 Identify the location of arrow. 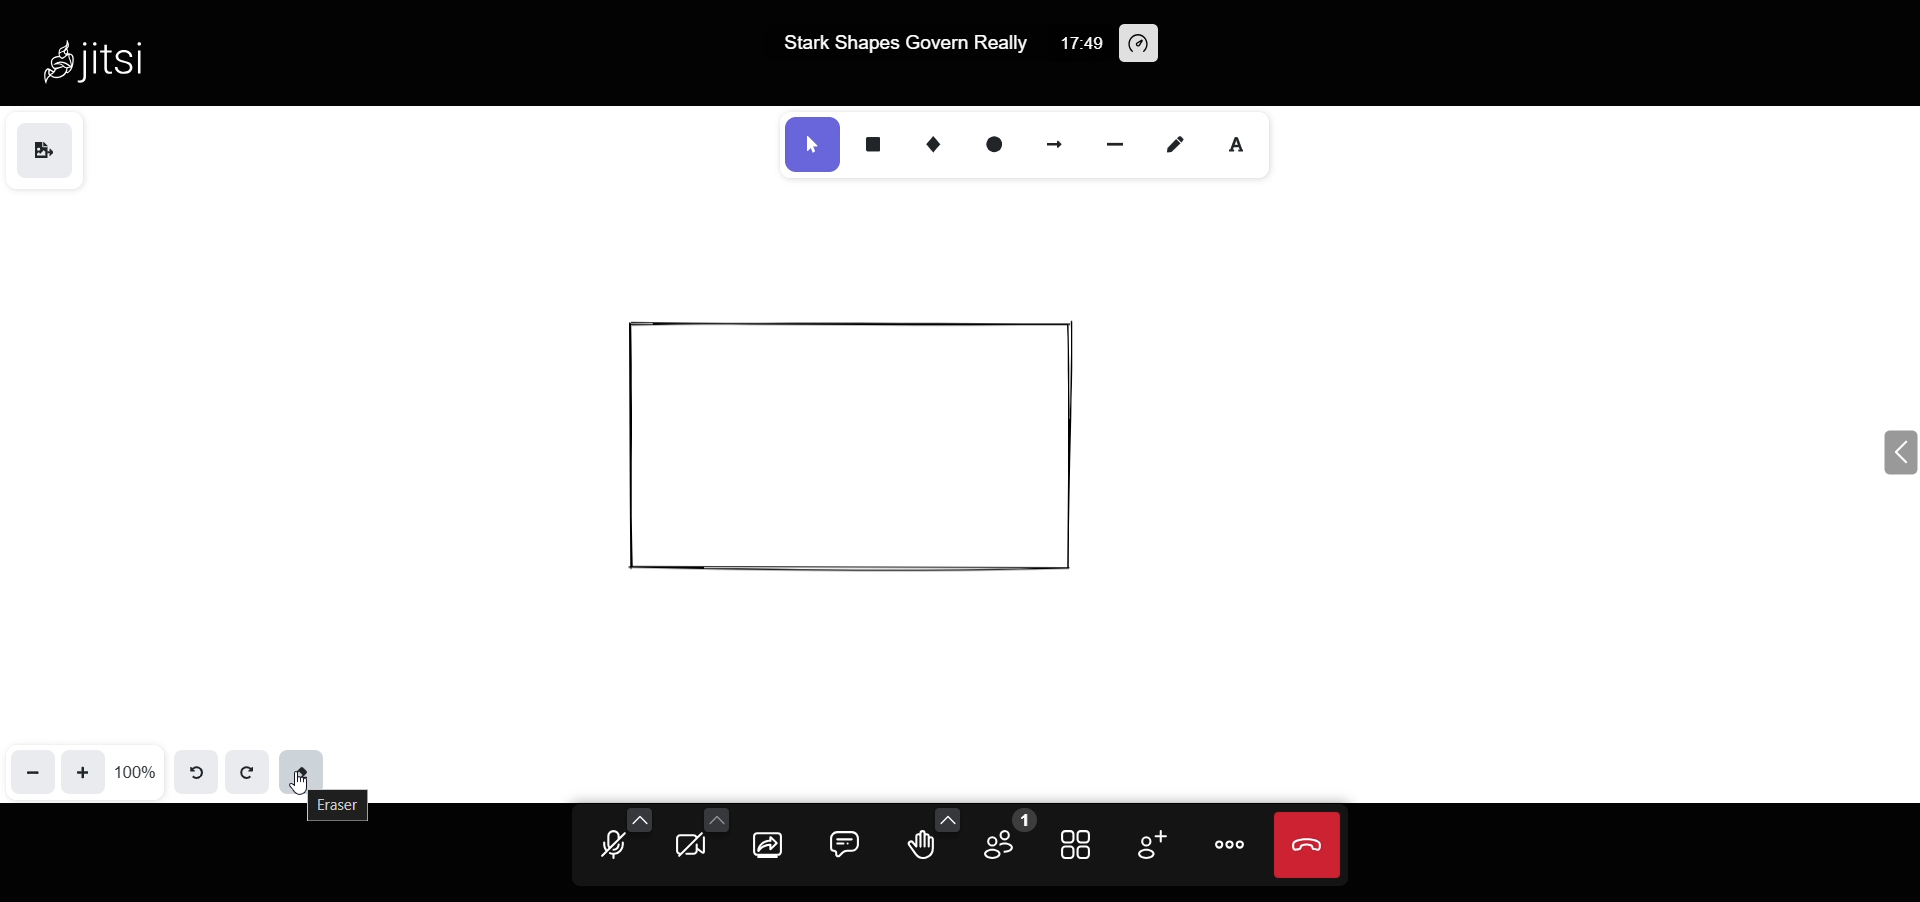
(1056, 145).